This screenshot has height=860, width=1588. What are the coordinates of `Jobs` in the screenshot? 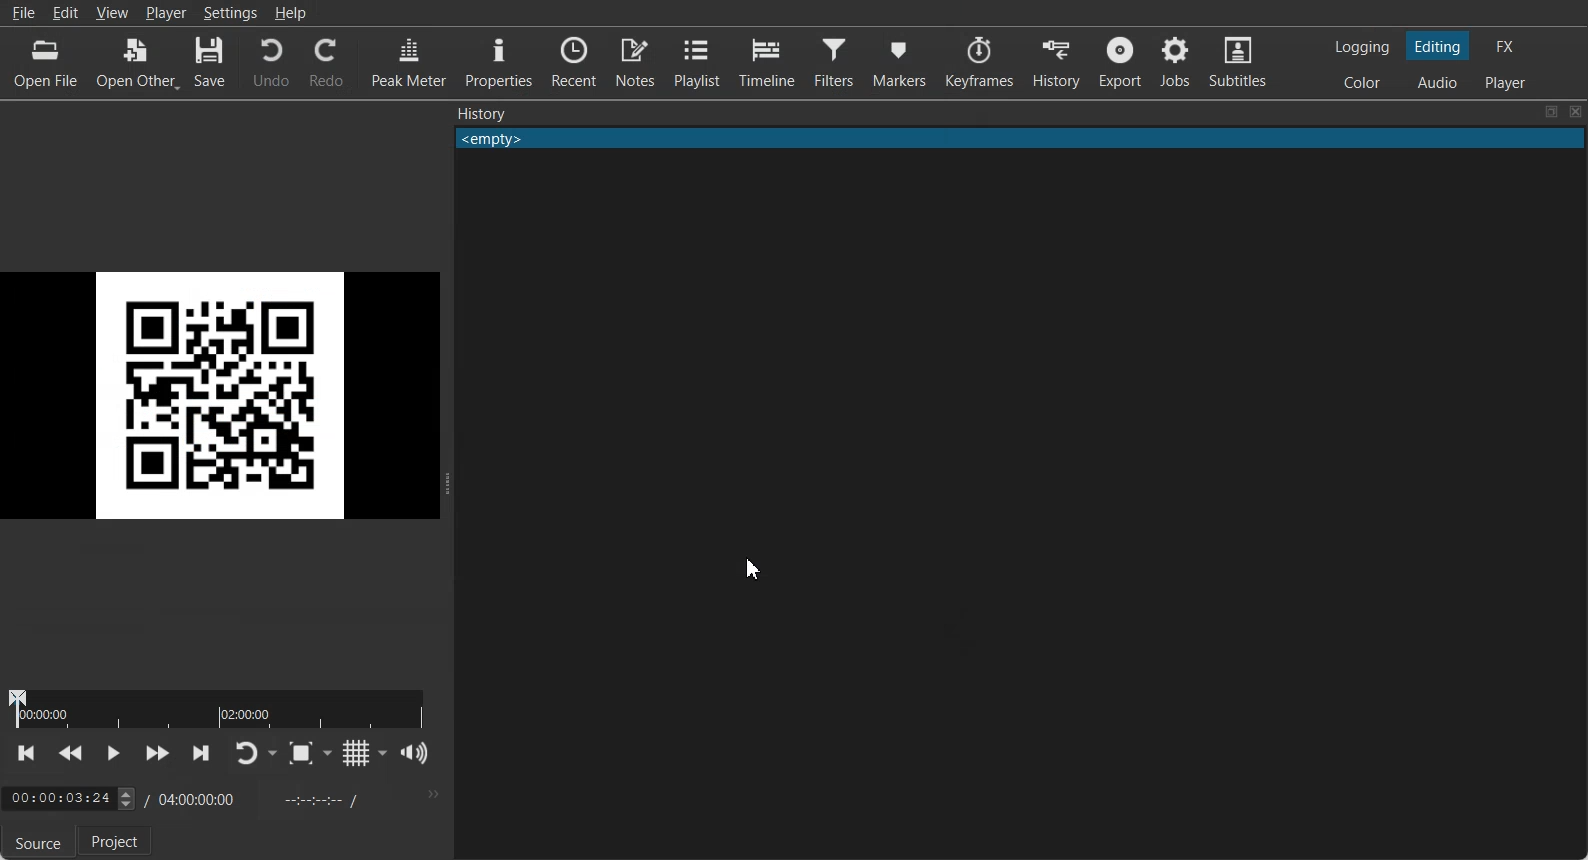 It's located at (1174, 61).